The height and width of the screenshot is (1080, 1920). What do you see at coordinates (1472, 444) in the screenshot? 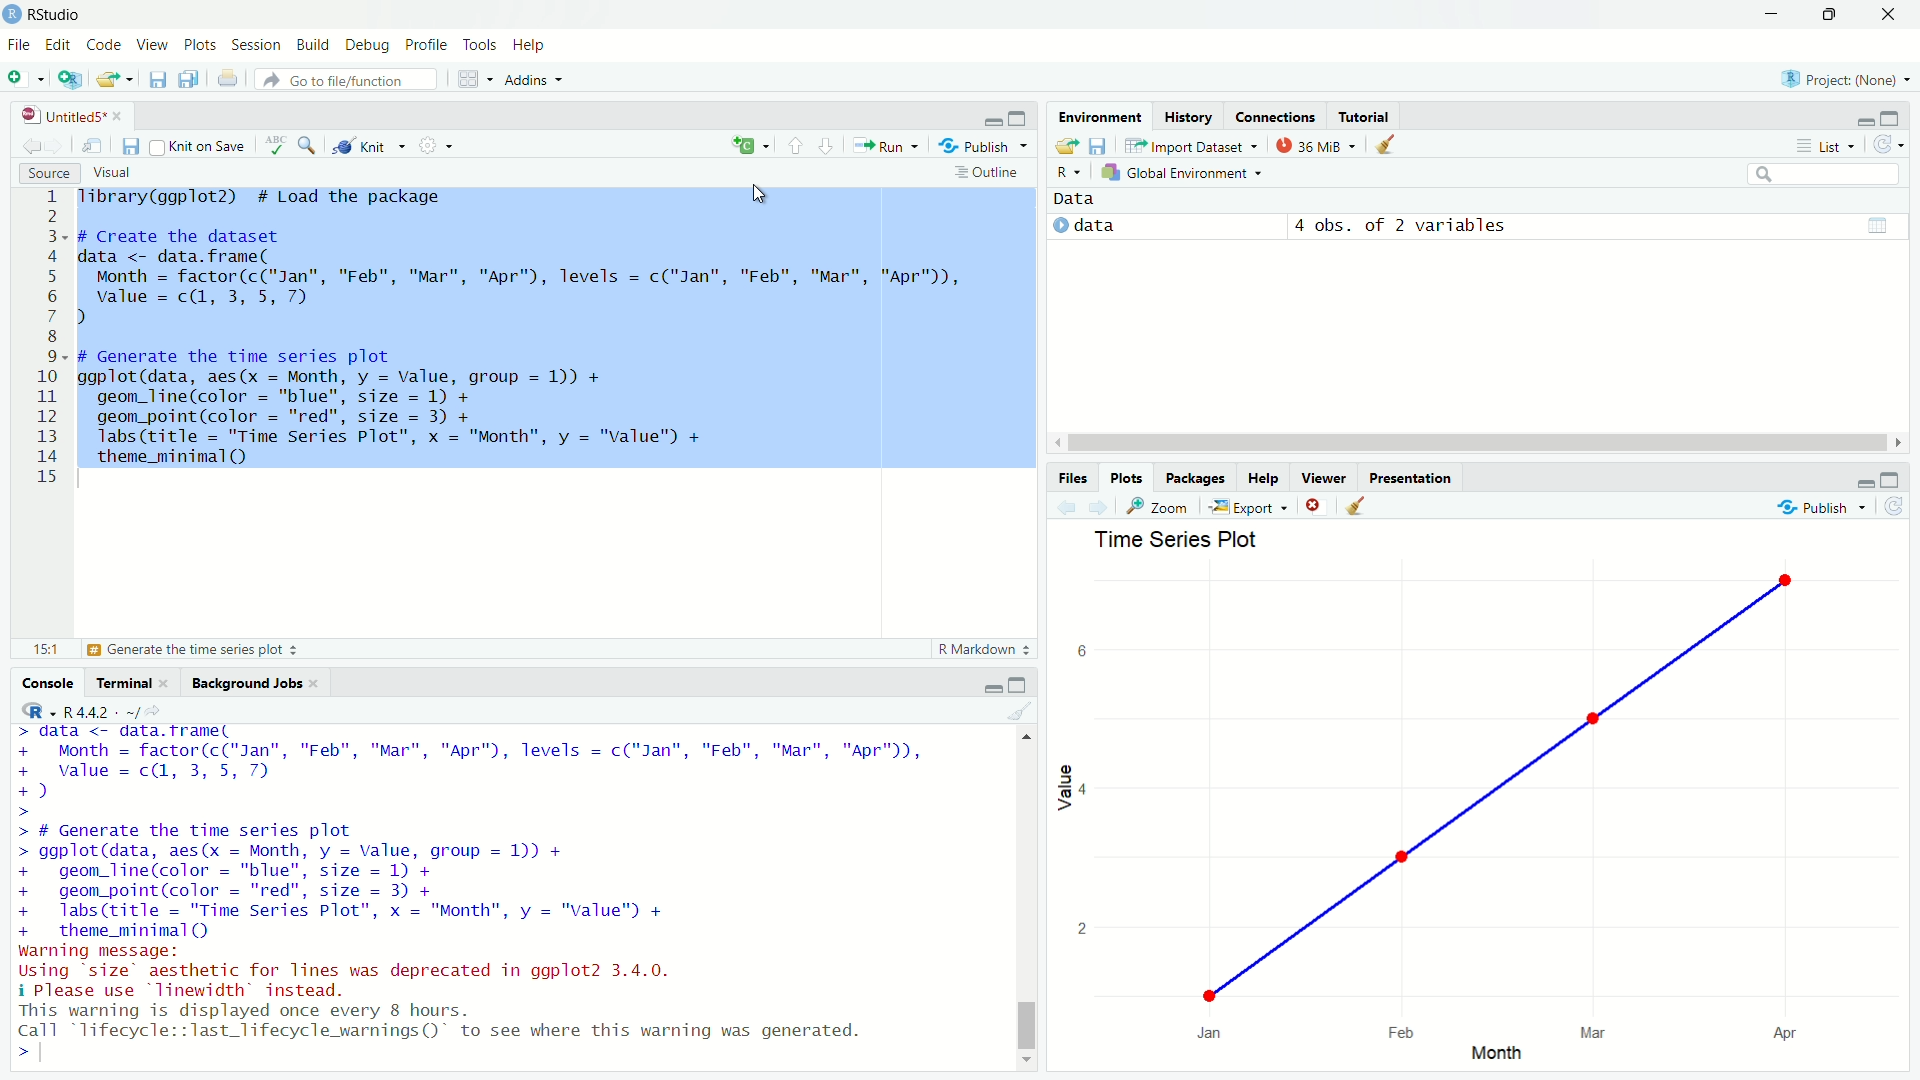
I see `scrollbar` at bounding box center [1472, 444].